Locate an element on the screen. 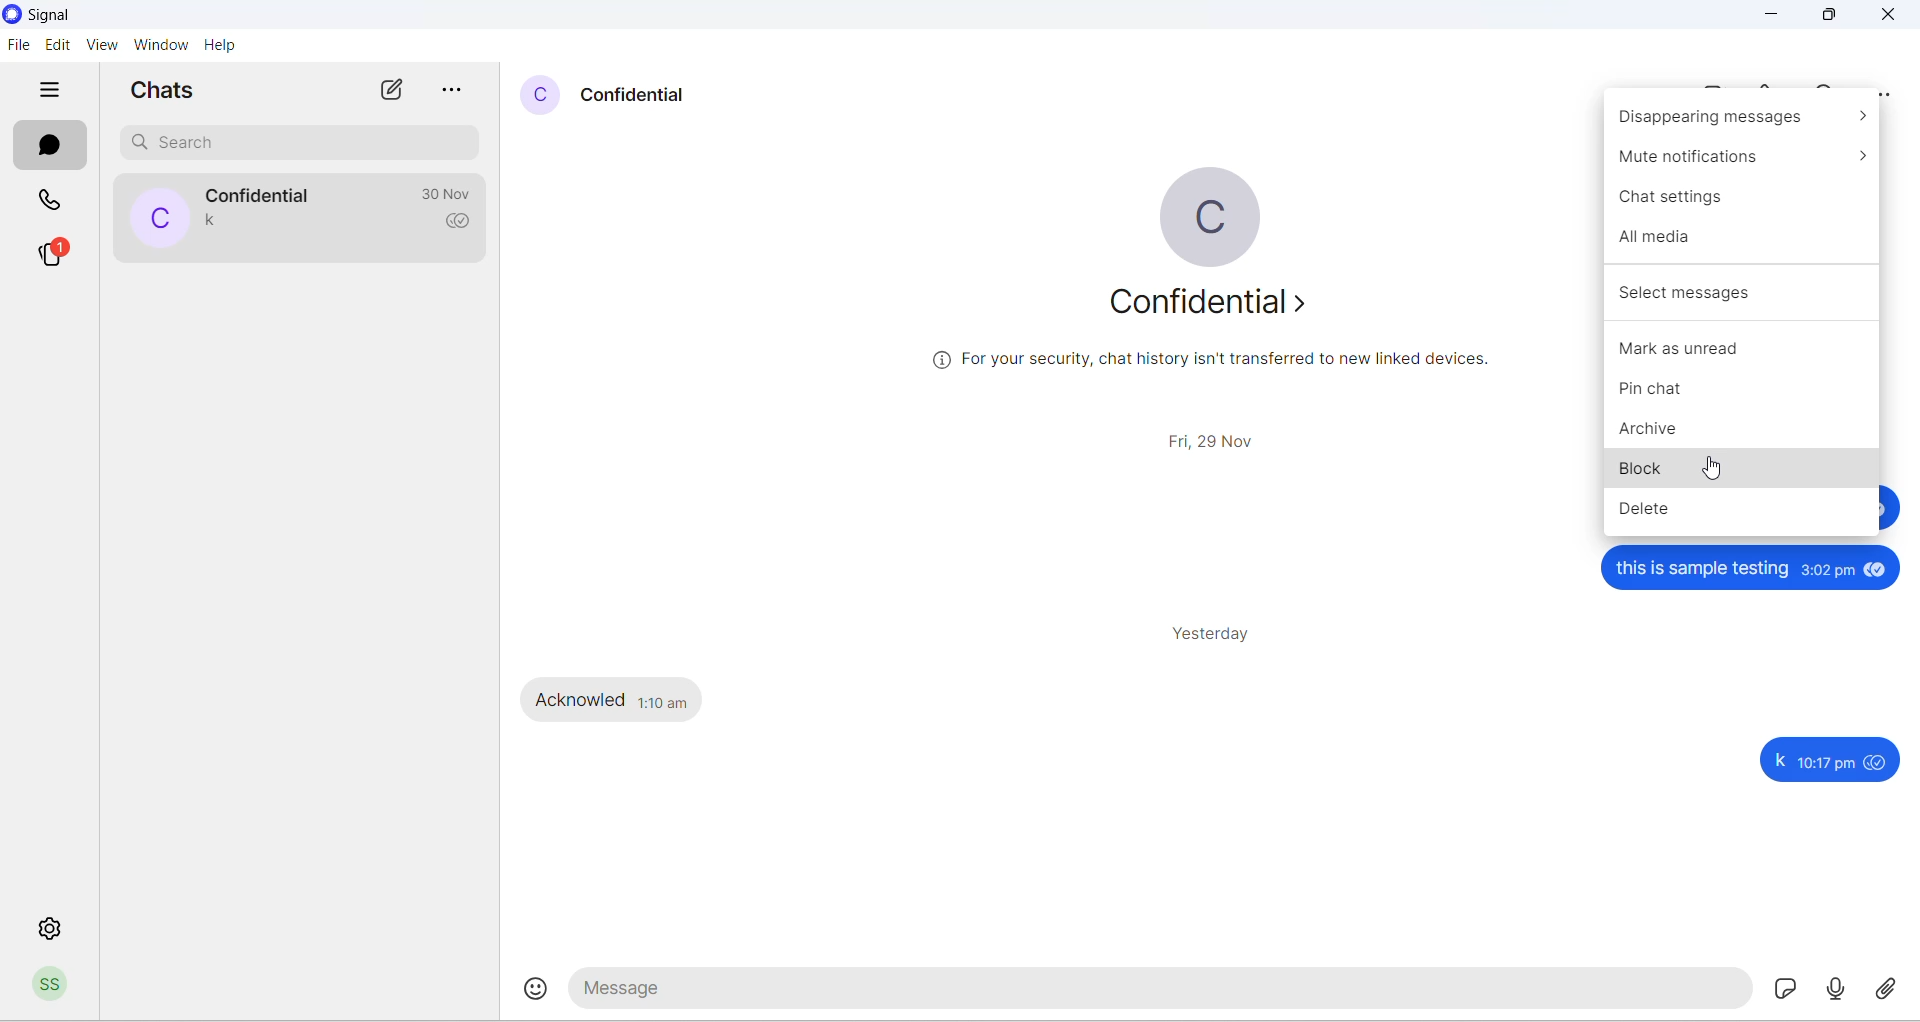 Image resolution: width=1920 pixels, height=1022 pixels. about contact is located at coordinates (1207, 310).